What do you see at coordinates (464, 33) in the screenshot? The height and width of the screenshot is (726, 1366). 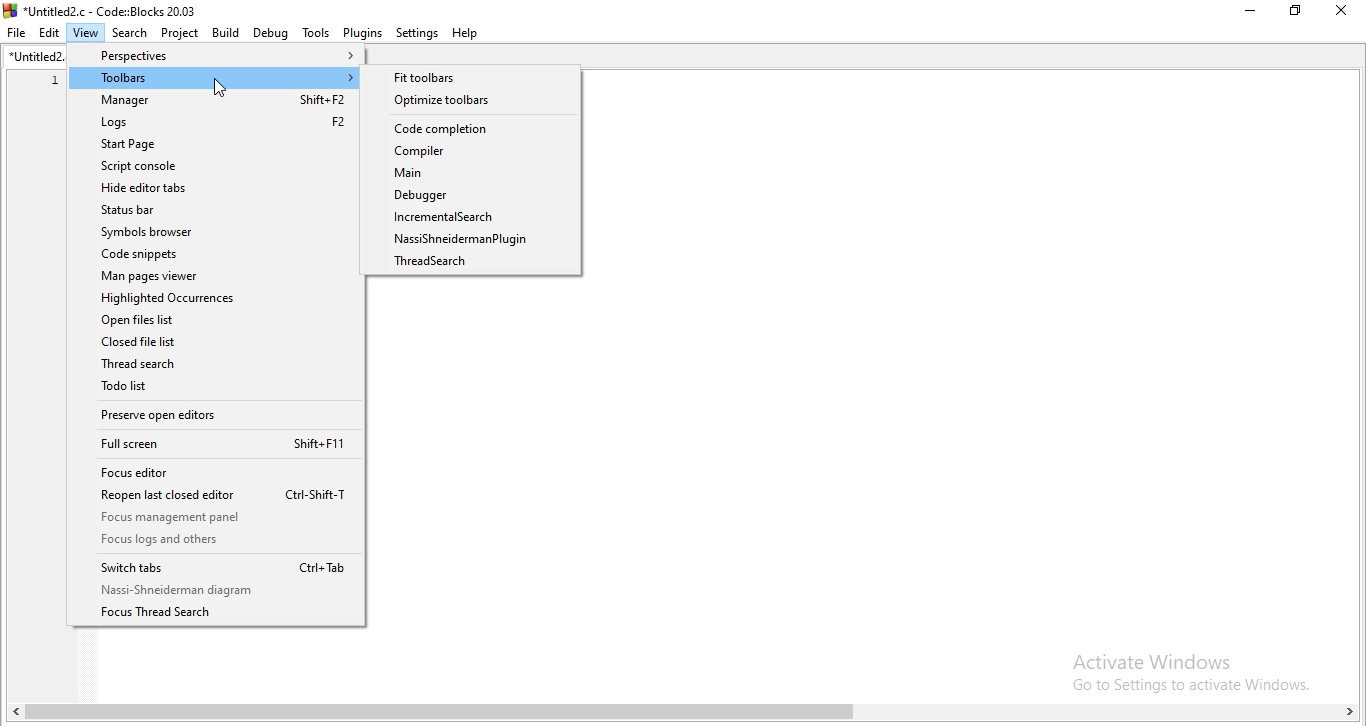 I see `help` at bounding box center [464, 33].